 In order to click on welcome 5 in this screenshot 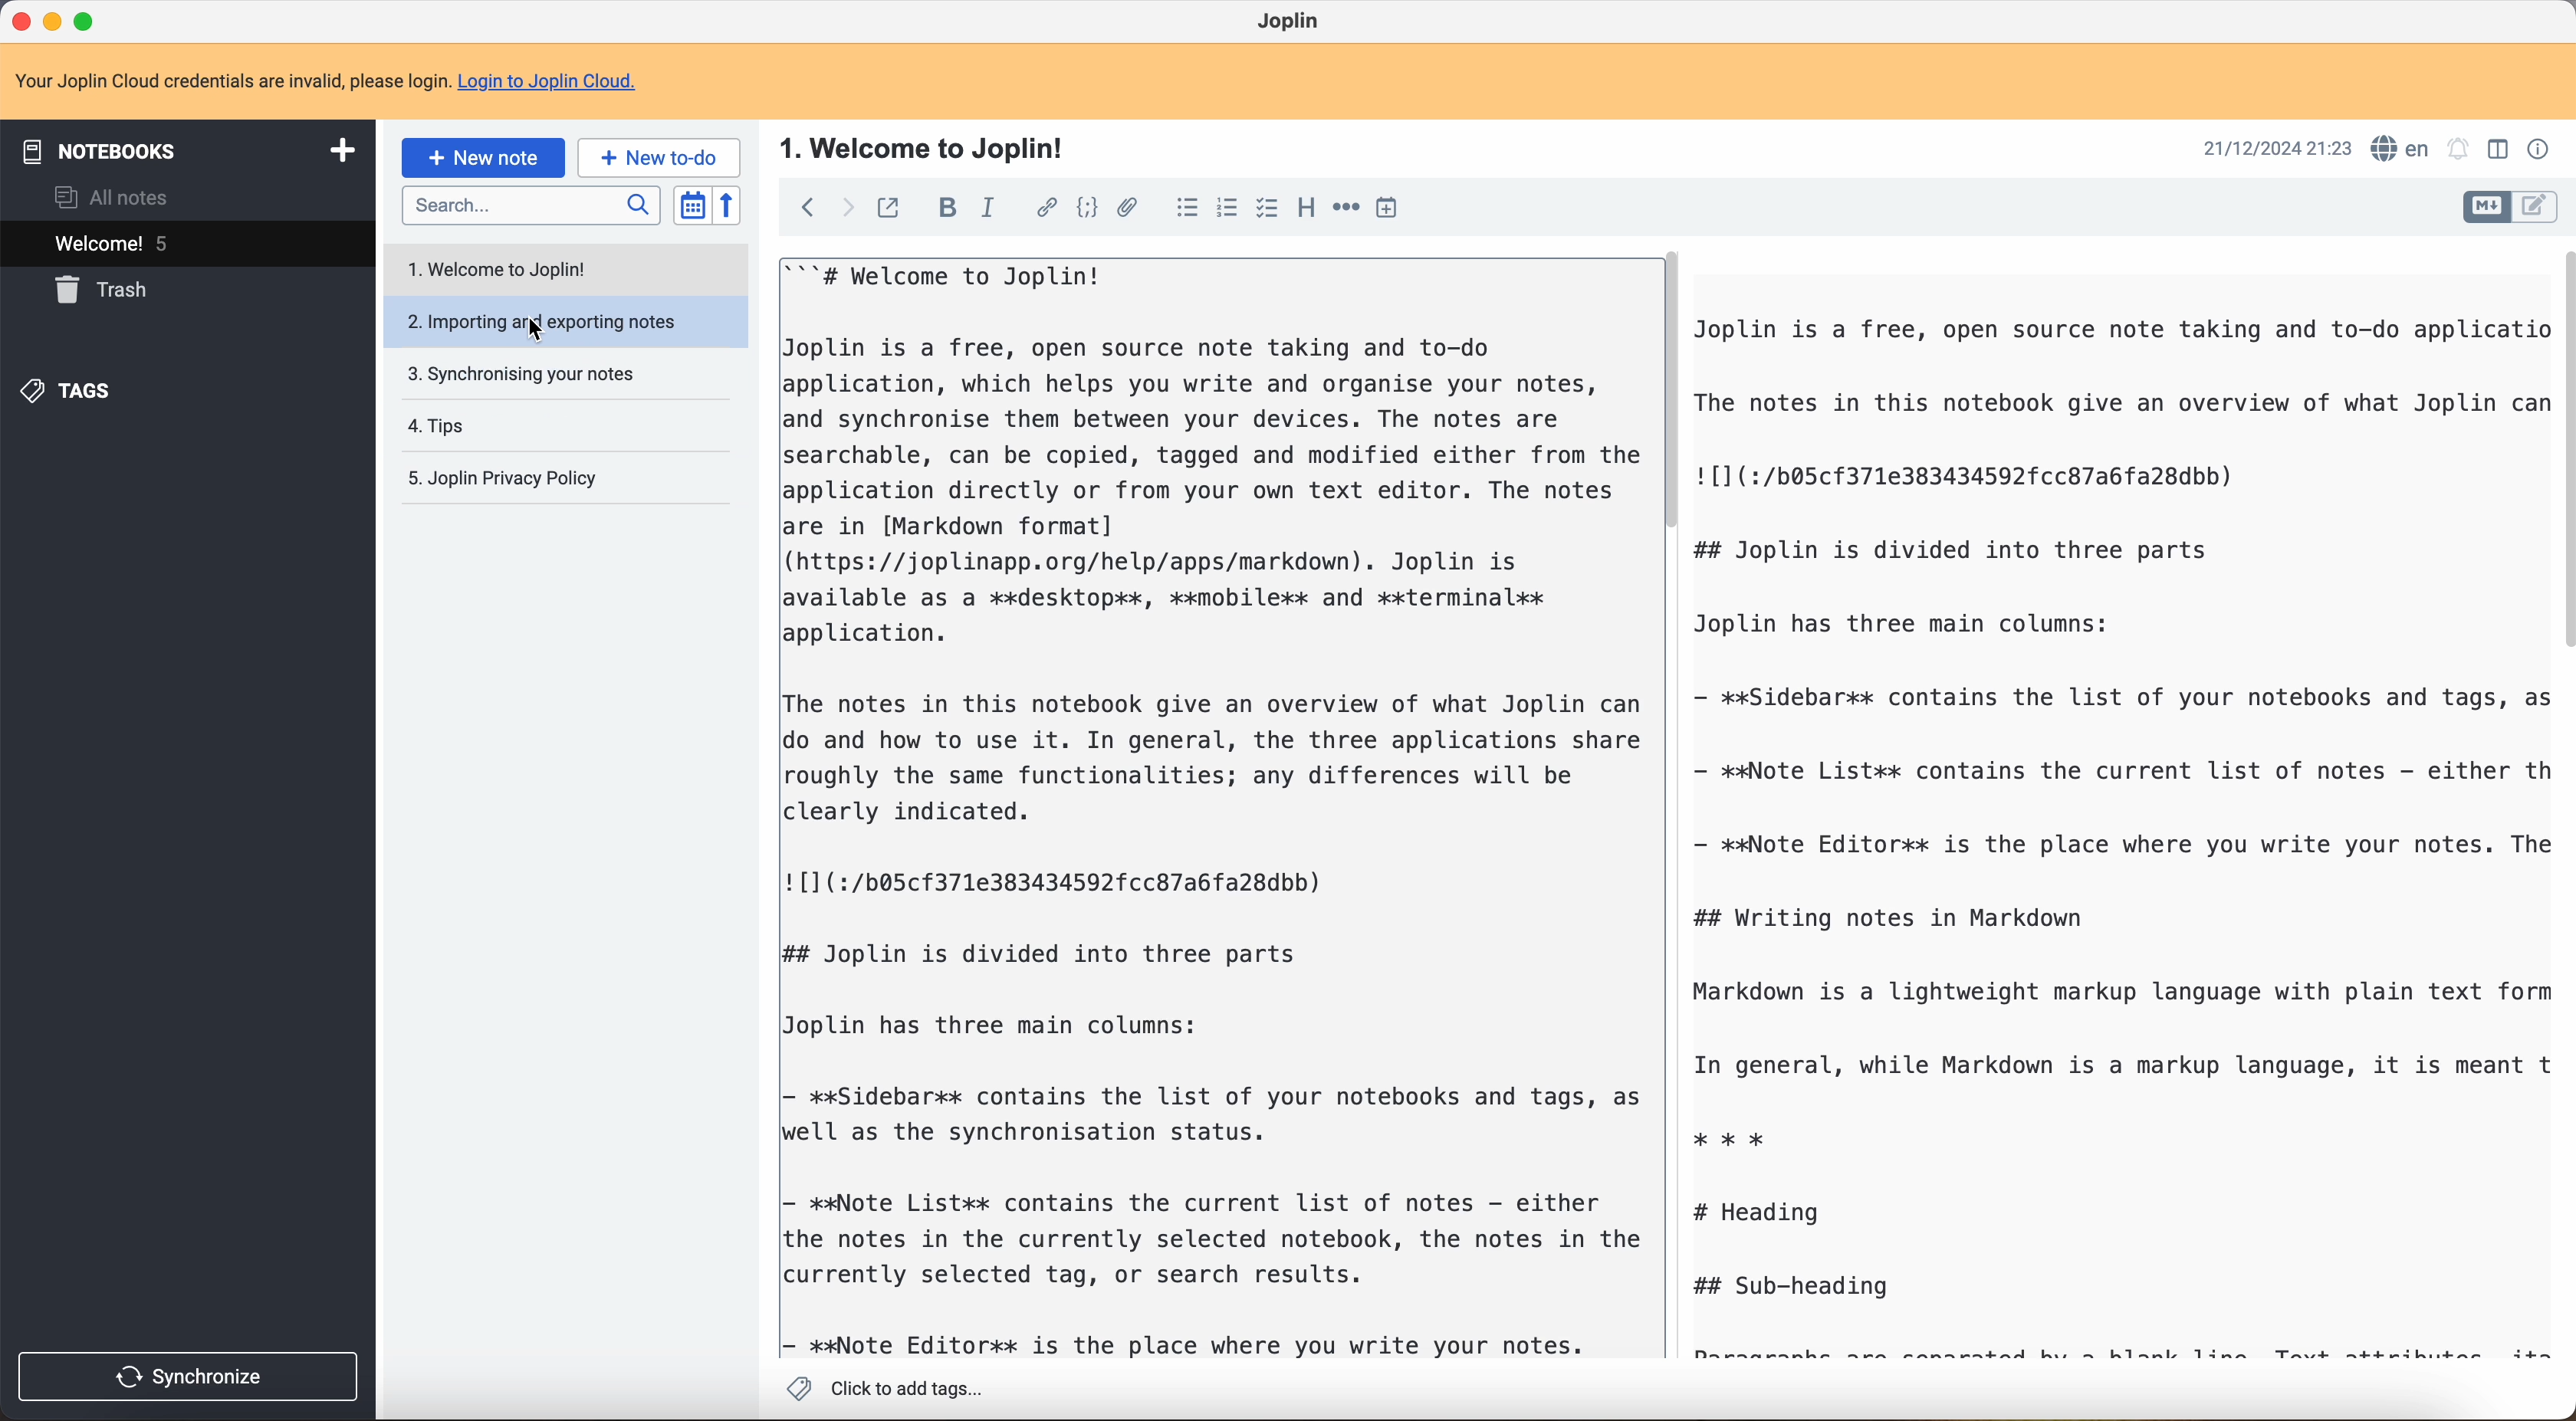, I will do `click(185, 244)`.